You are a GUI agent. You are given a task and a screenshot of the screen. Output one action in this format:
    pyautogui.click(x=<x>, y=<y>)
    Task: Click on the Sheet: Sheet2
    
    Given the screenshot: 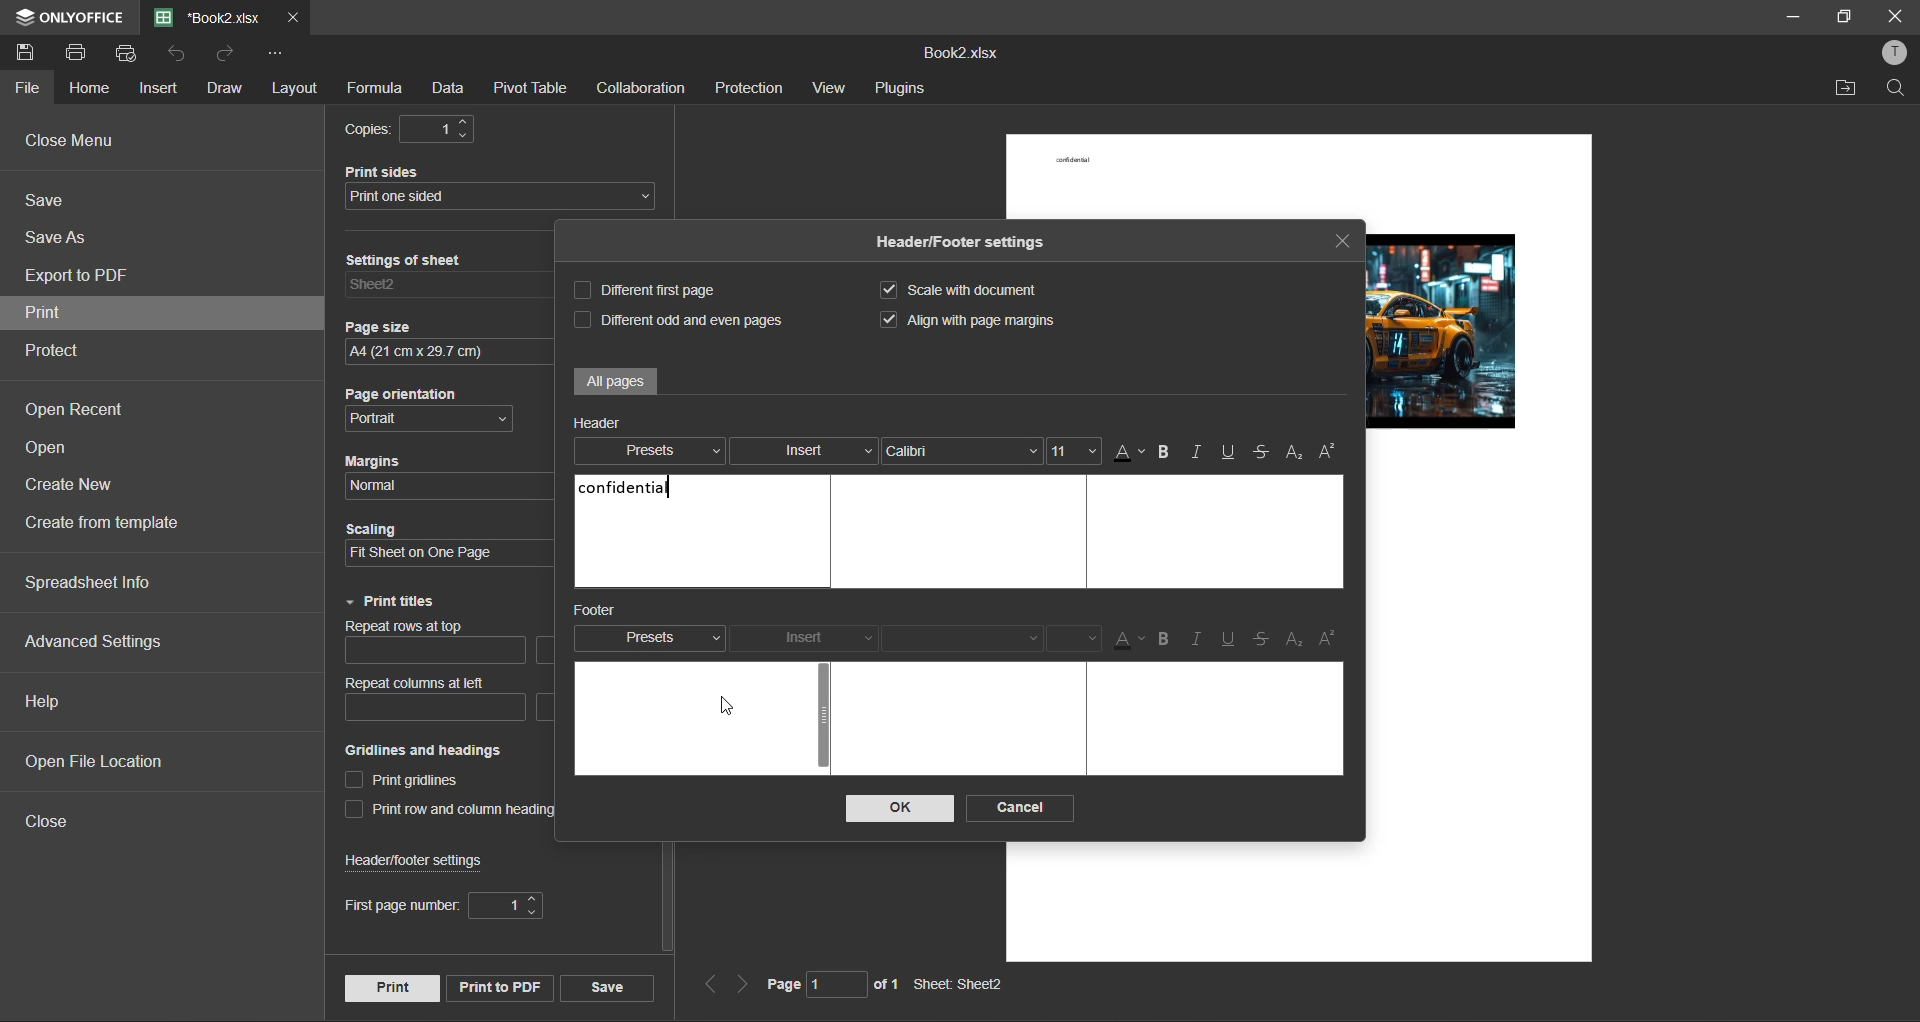 What is the action you would take?
    pyautogui.click(x=959, y=985)
    